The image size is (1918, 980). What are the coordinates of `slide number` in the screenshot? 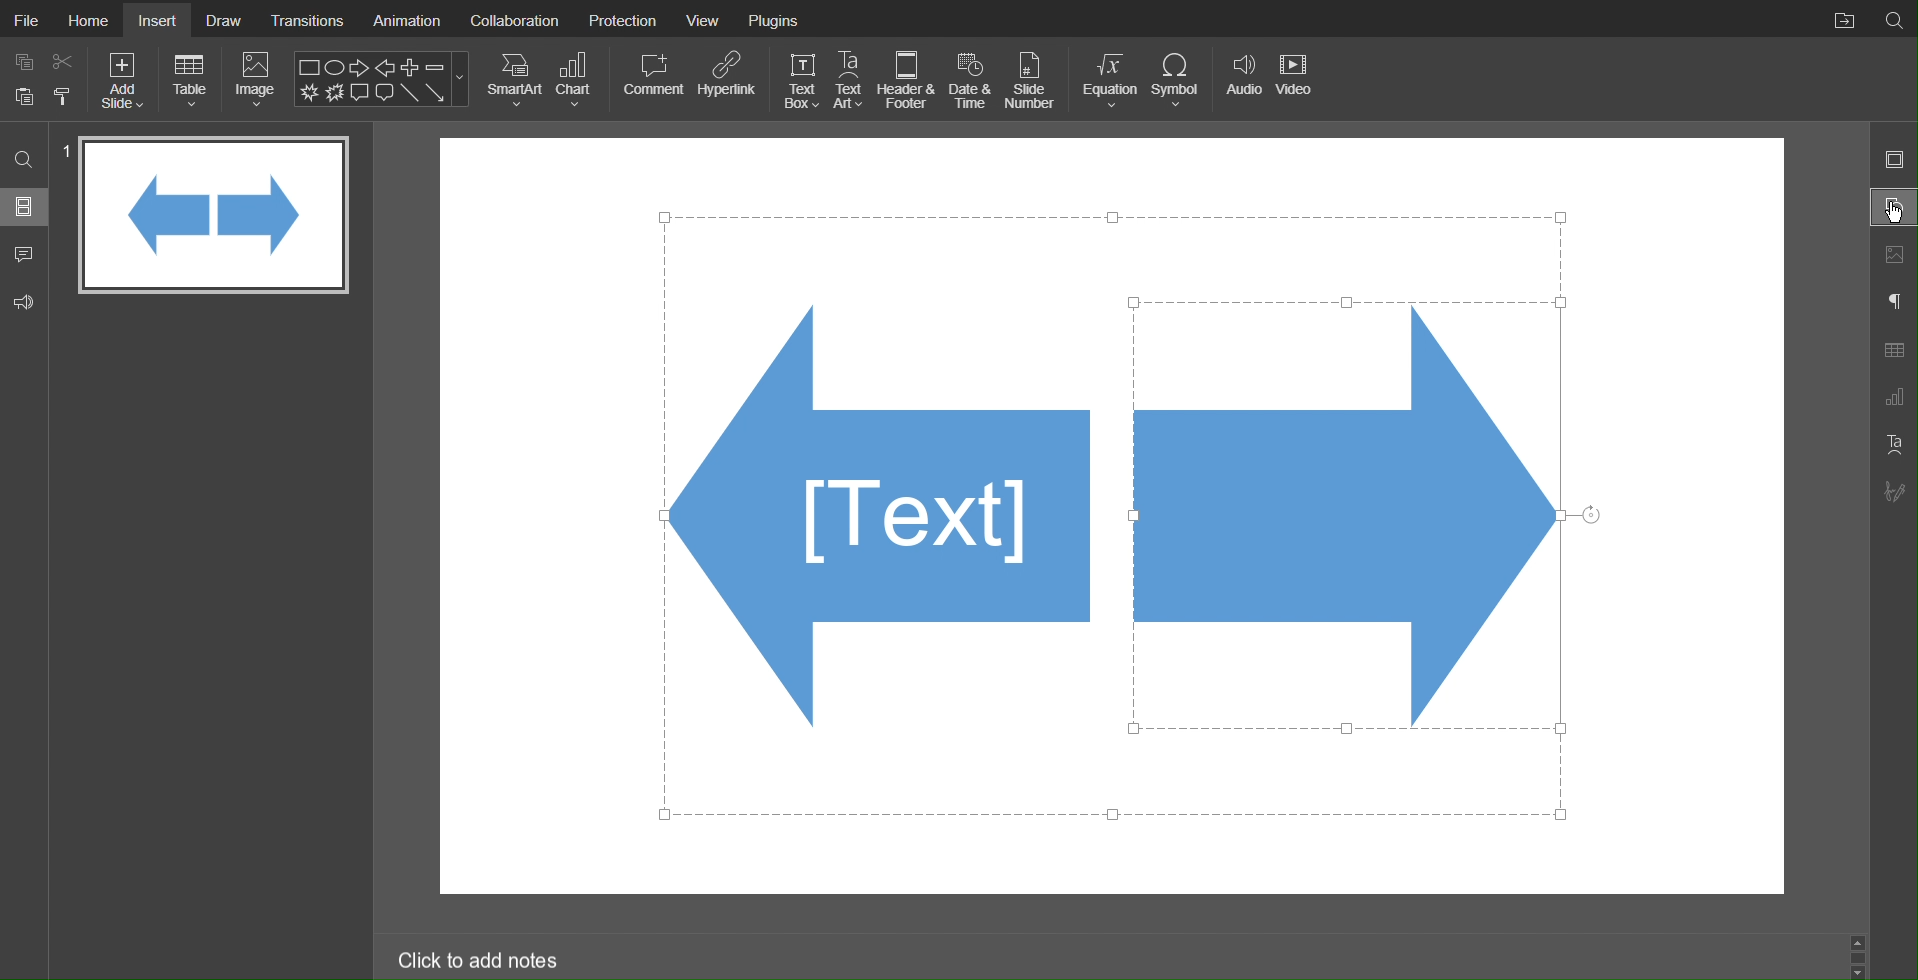 It's located at (65, 153).